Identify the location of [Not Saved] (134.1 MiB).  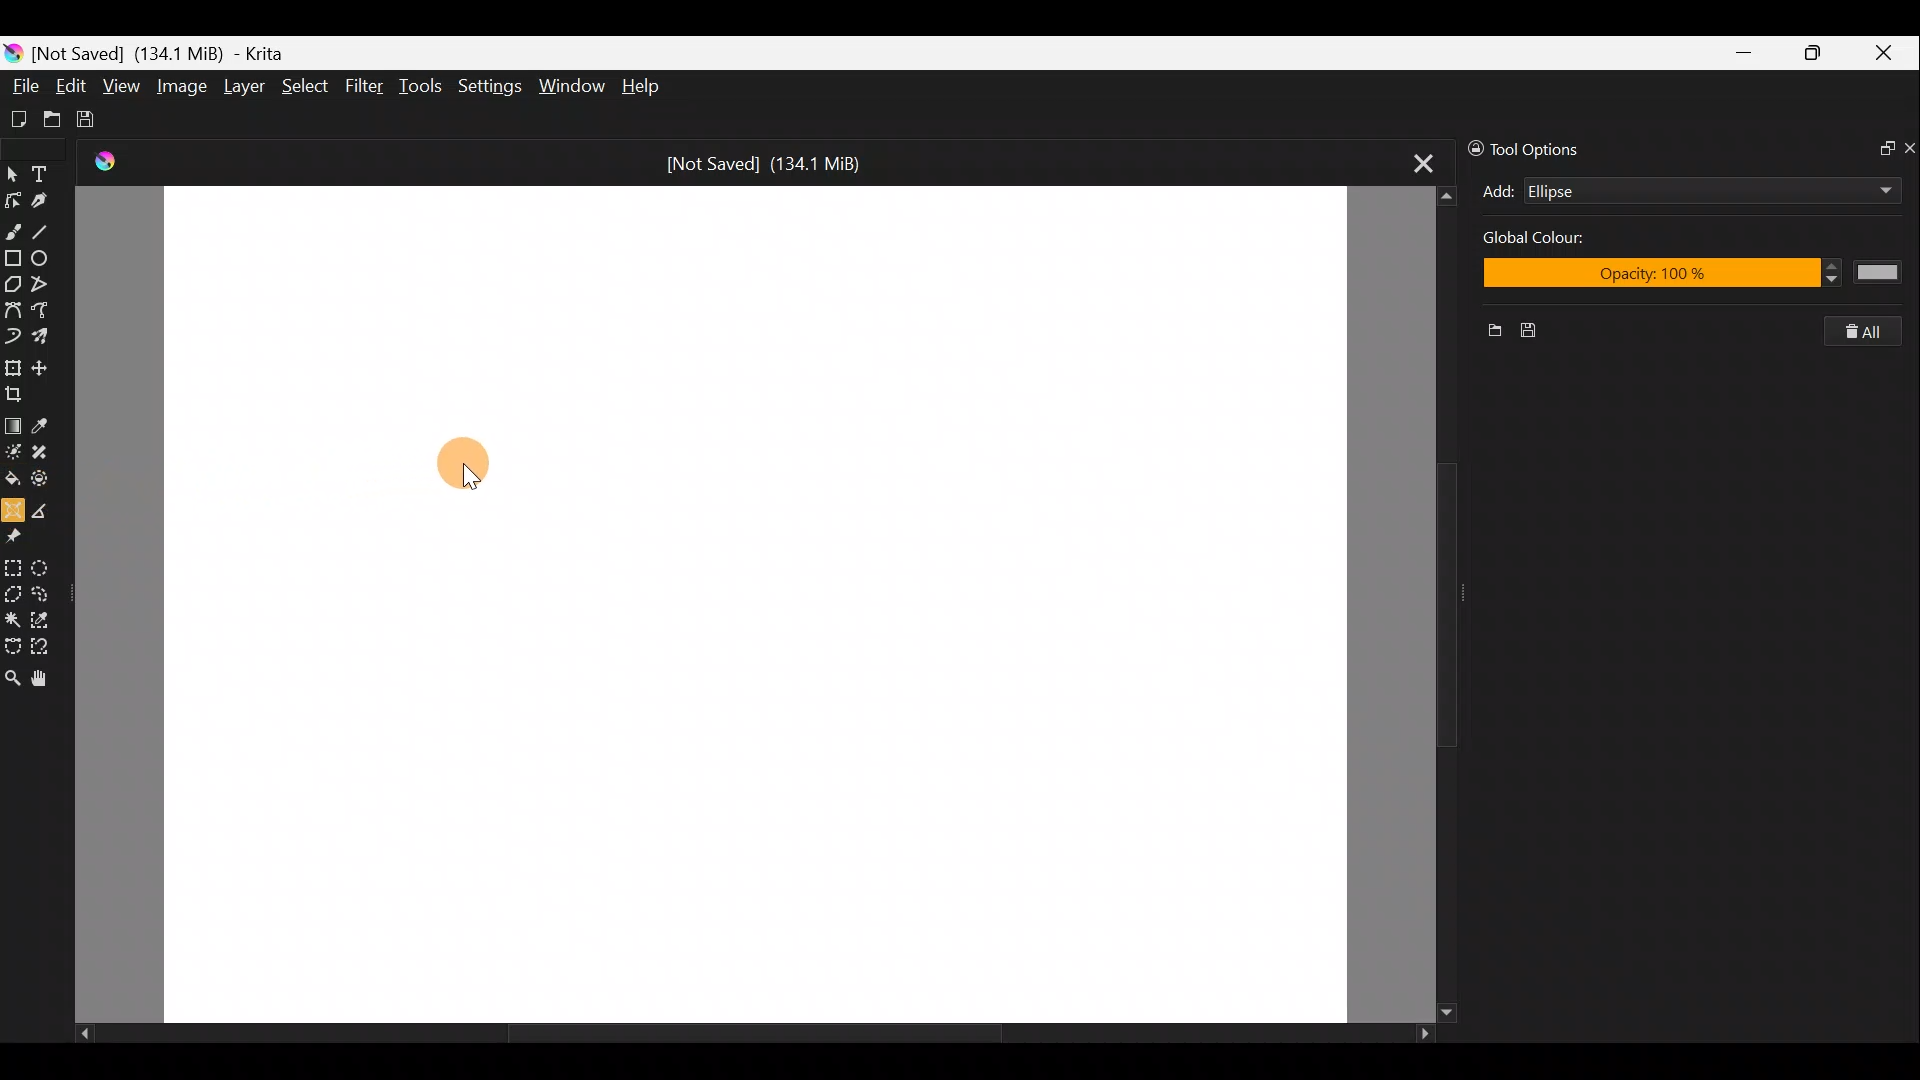
(774, 161).